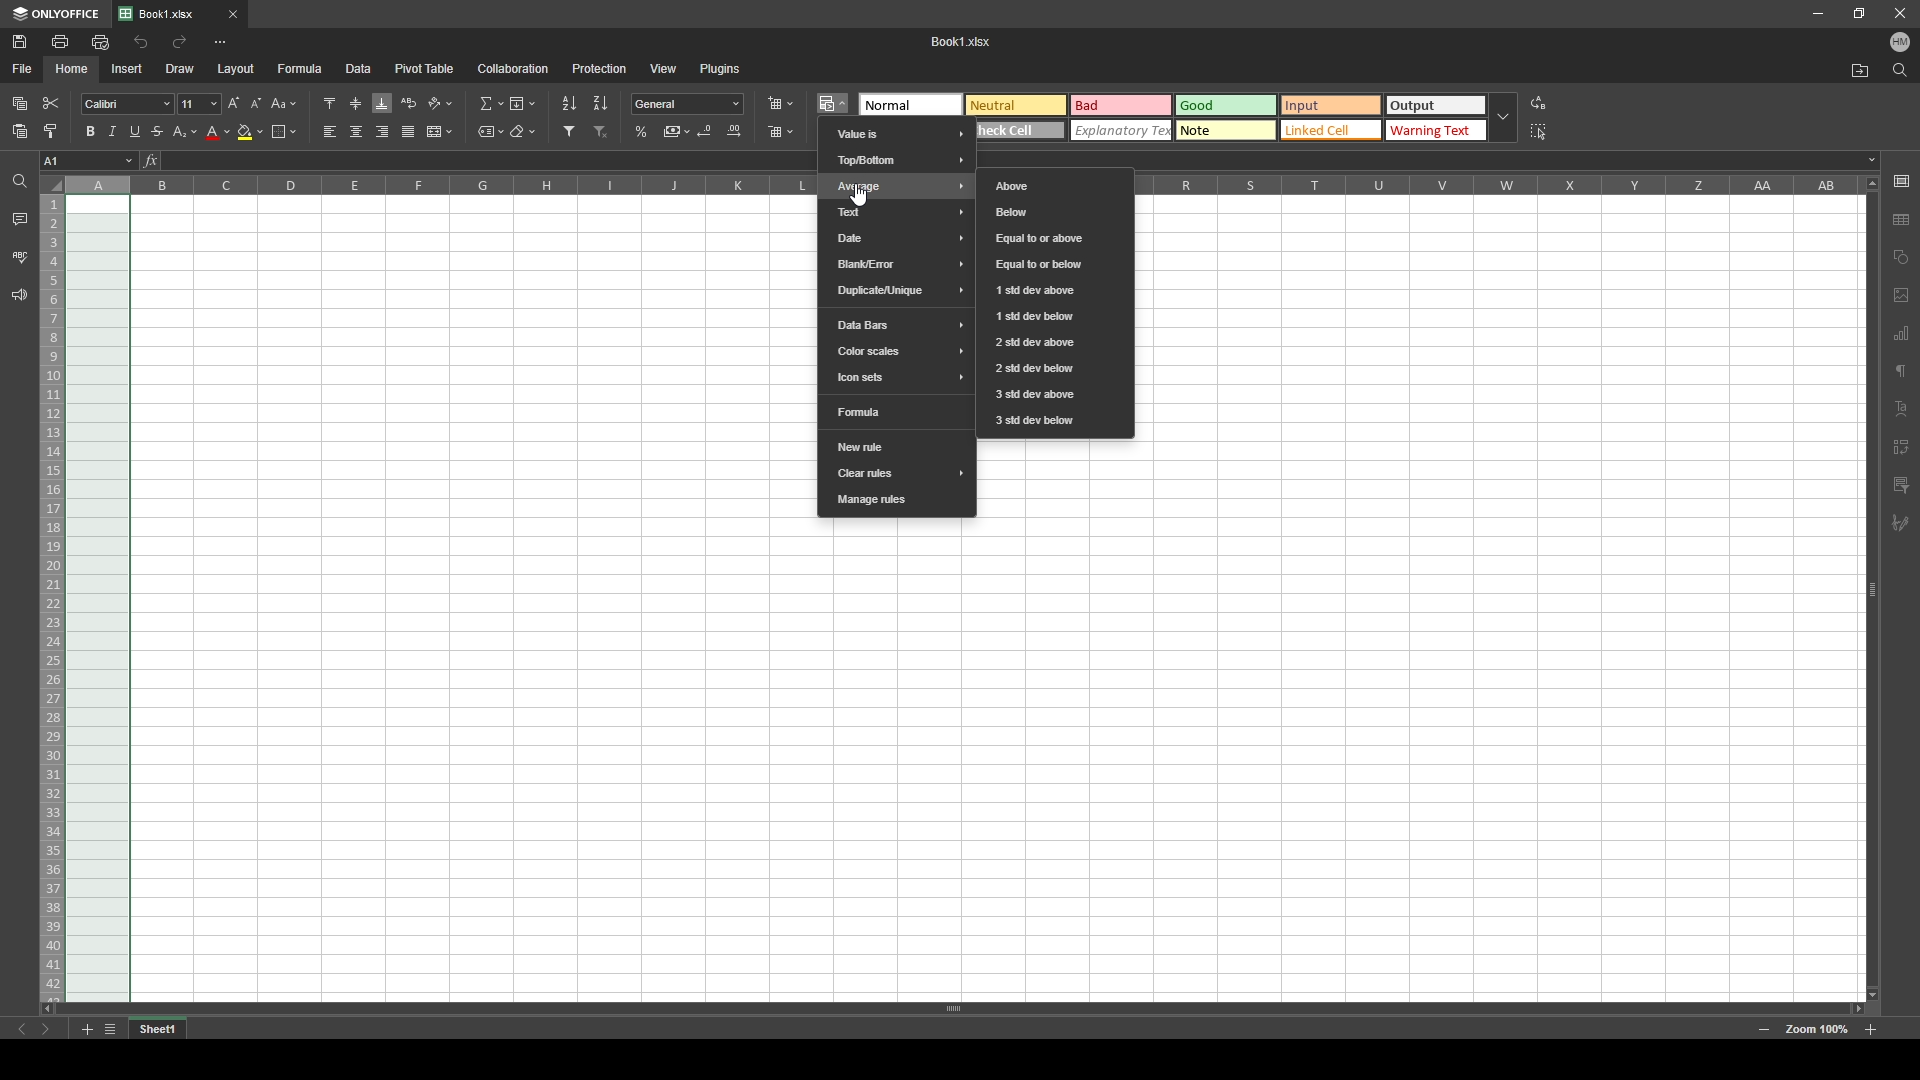 This screenshot has height=1080, width=1920. I want to click on support, so click(19, 296).